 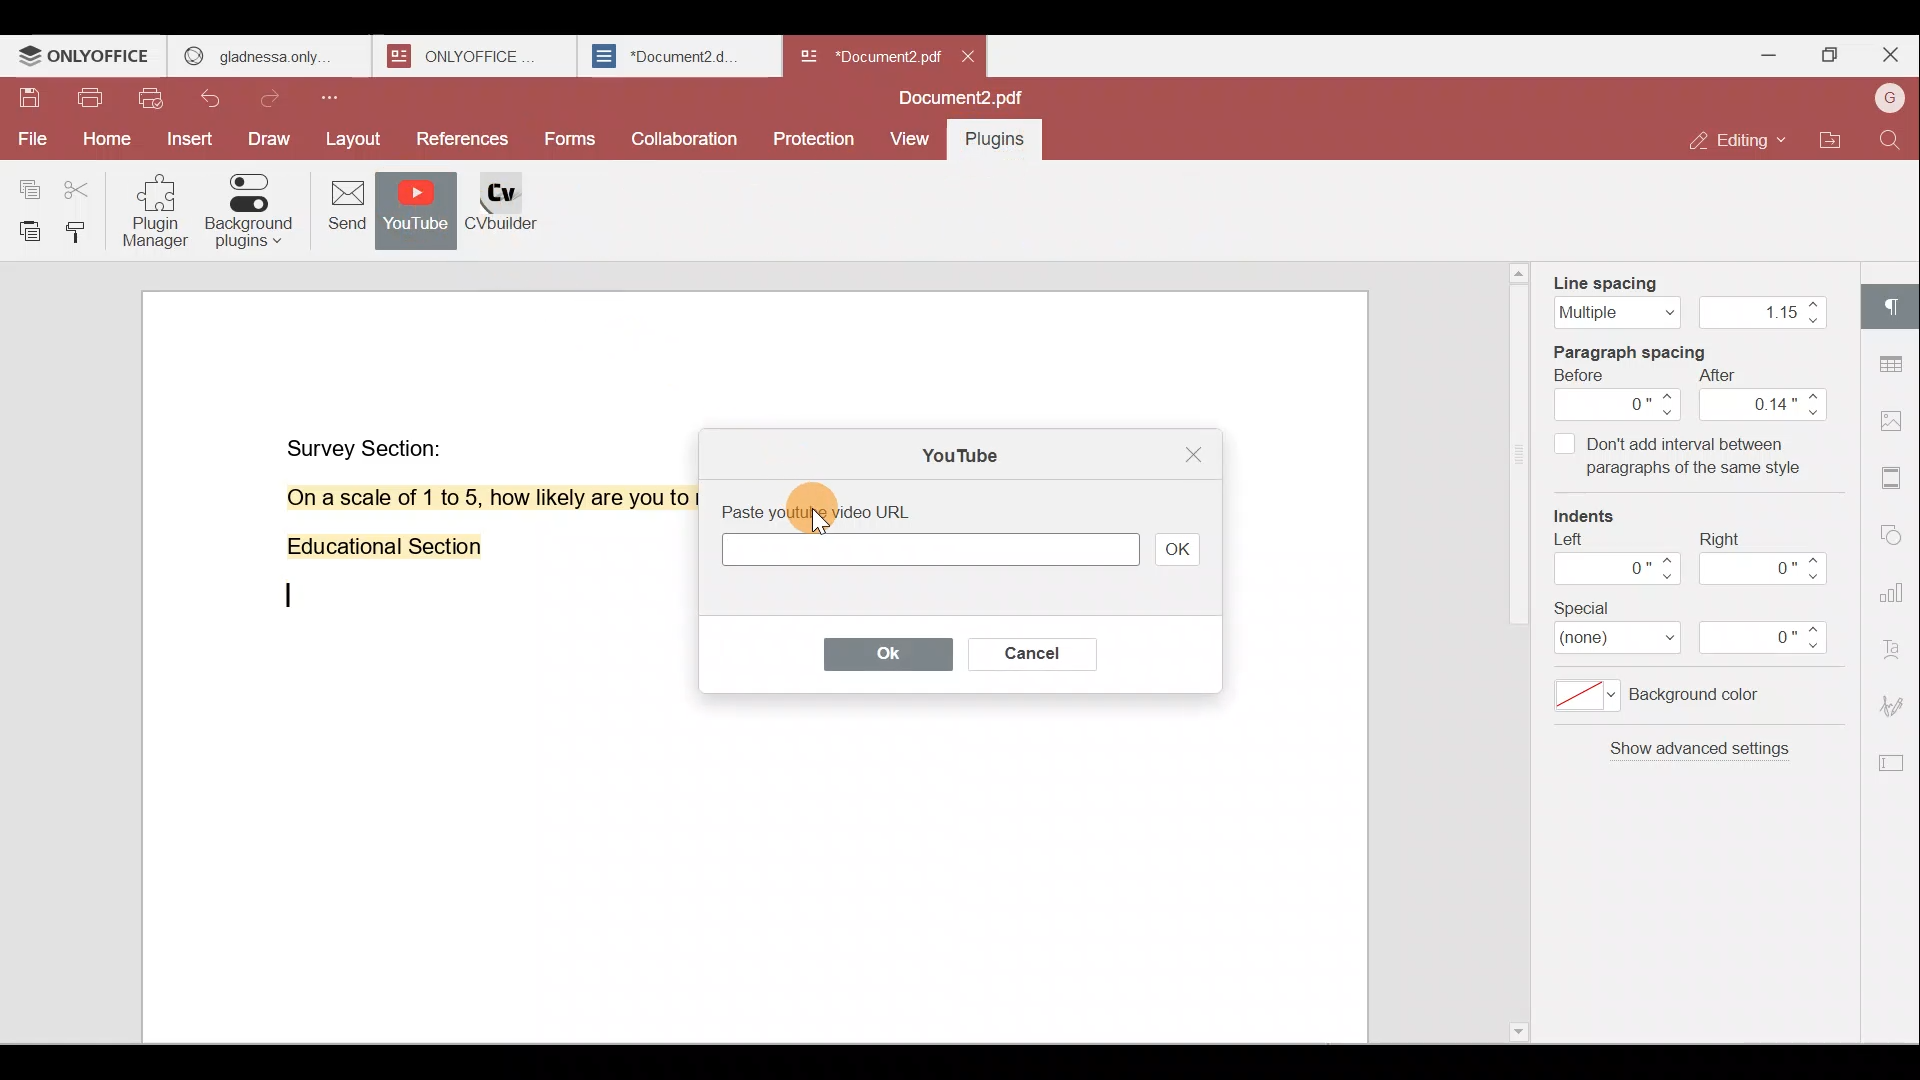 What do you see at coordinates (1889, 100) in the screenshot?
I see `Account name` at bounding box center [1889, 100].